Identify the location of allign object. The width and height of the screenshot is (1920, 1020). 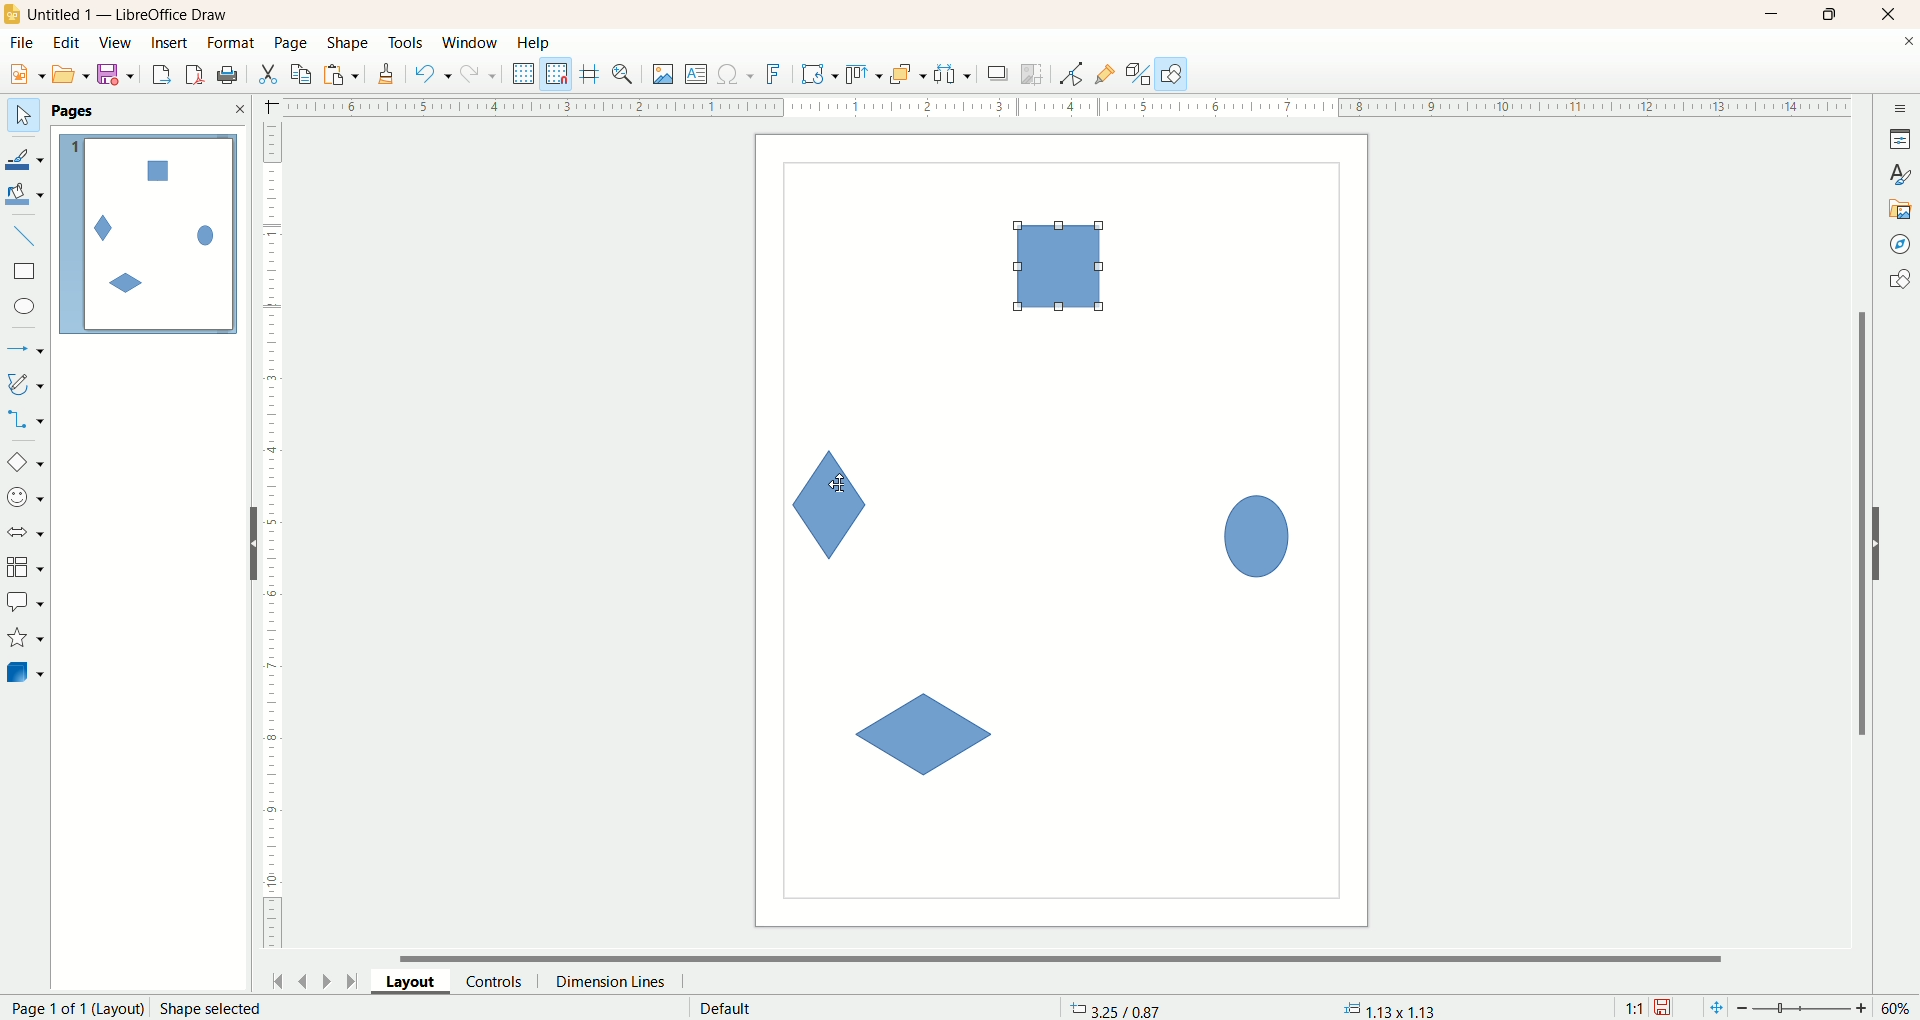
(865, 75).